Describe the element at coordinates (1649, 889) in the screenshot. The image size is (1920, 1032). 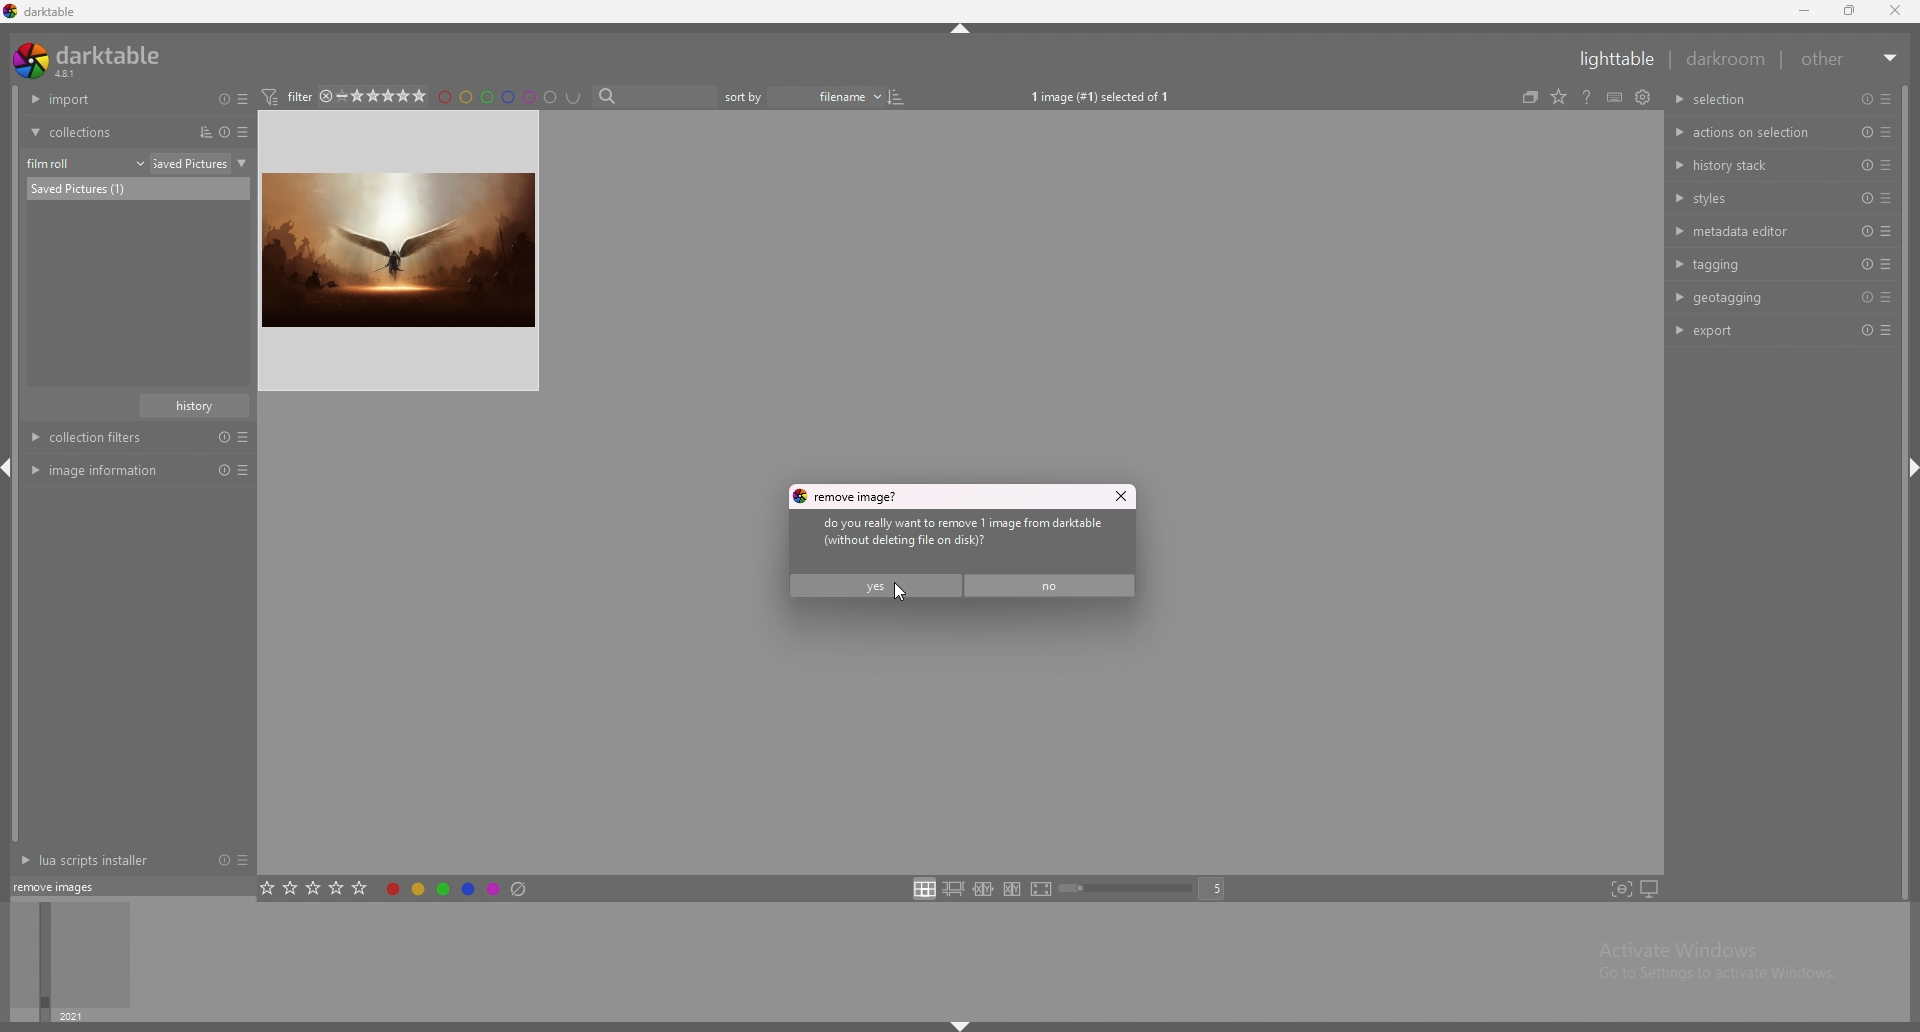
I see `set display profile` at that location.